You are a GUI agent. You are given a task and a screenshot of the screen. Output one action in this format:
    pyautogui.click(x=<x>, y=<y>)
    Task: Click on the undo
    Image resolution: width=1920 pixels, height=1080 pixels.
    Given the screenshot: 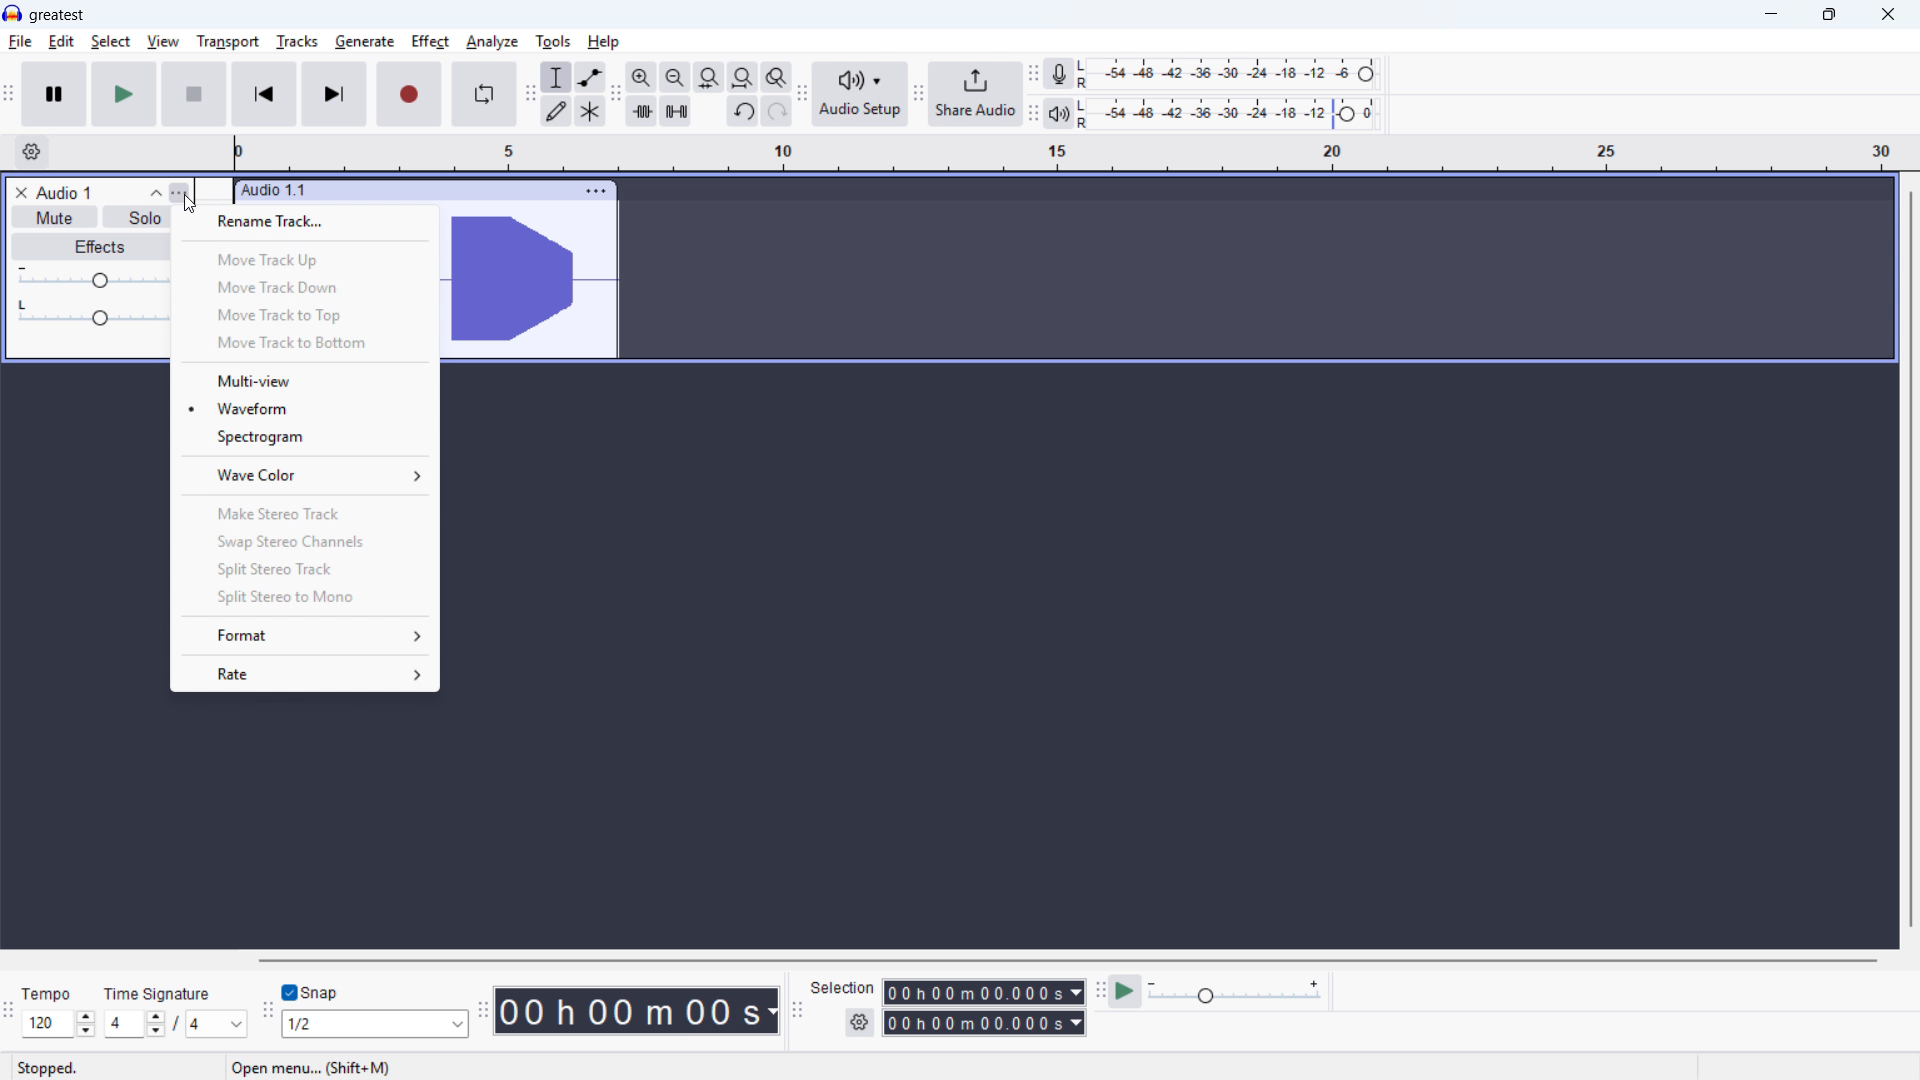 What is the action you would take?
    pyautogui.click(x=743, y=112)
    